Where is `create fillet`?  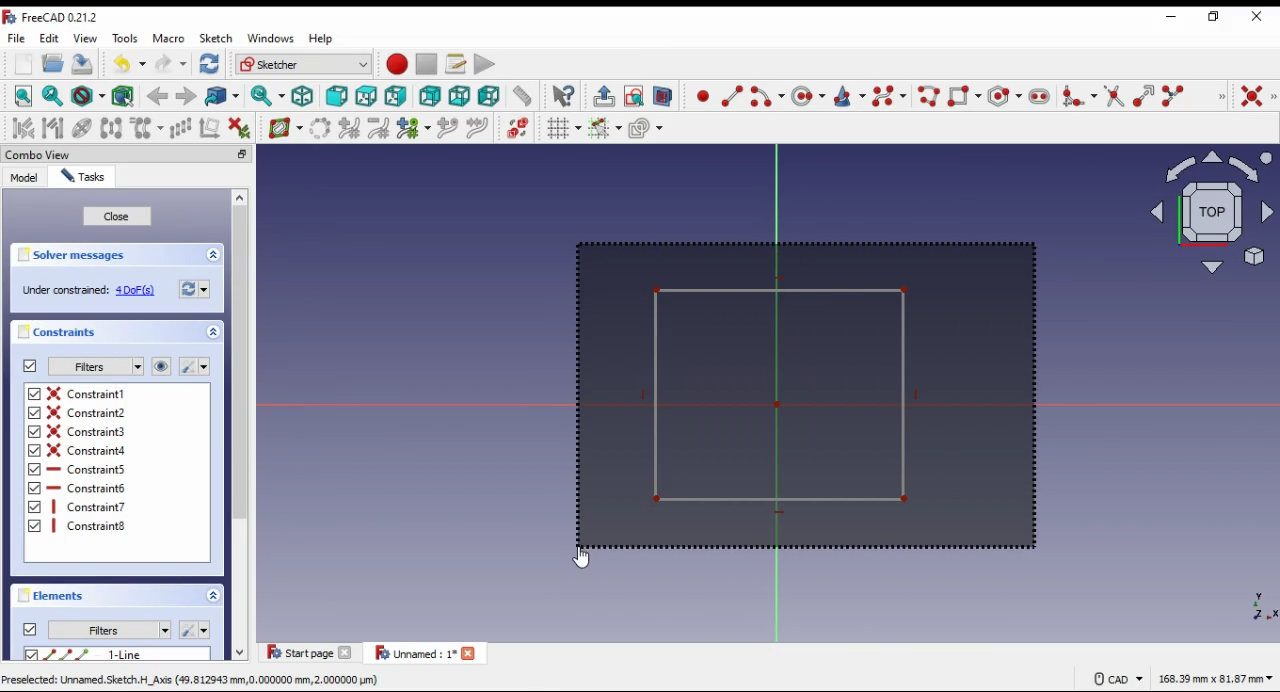 create fillet is located at coordinates (1079, 96).